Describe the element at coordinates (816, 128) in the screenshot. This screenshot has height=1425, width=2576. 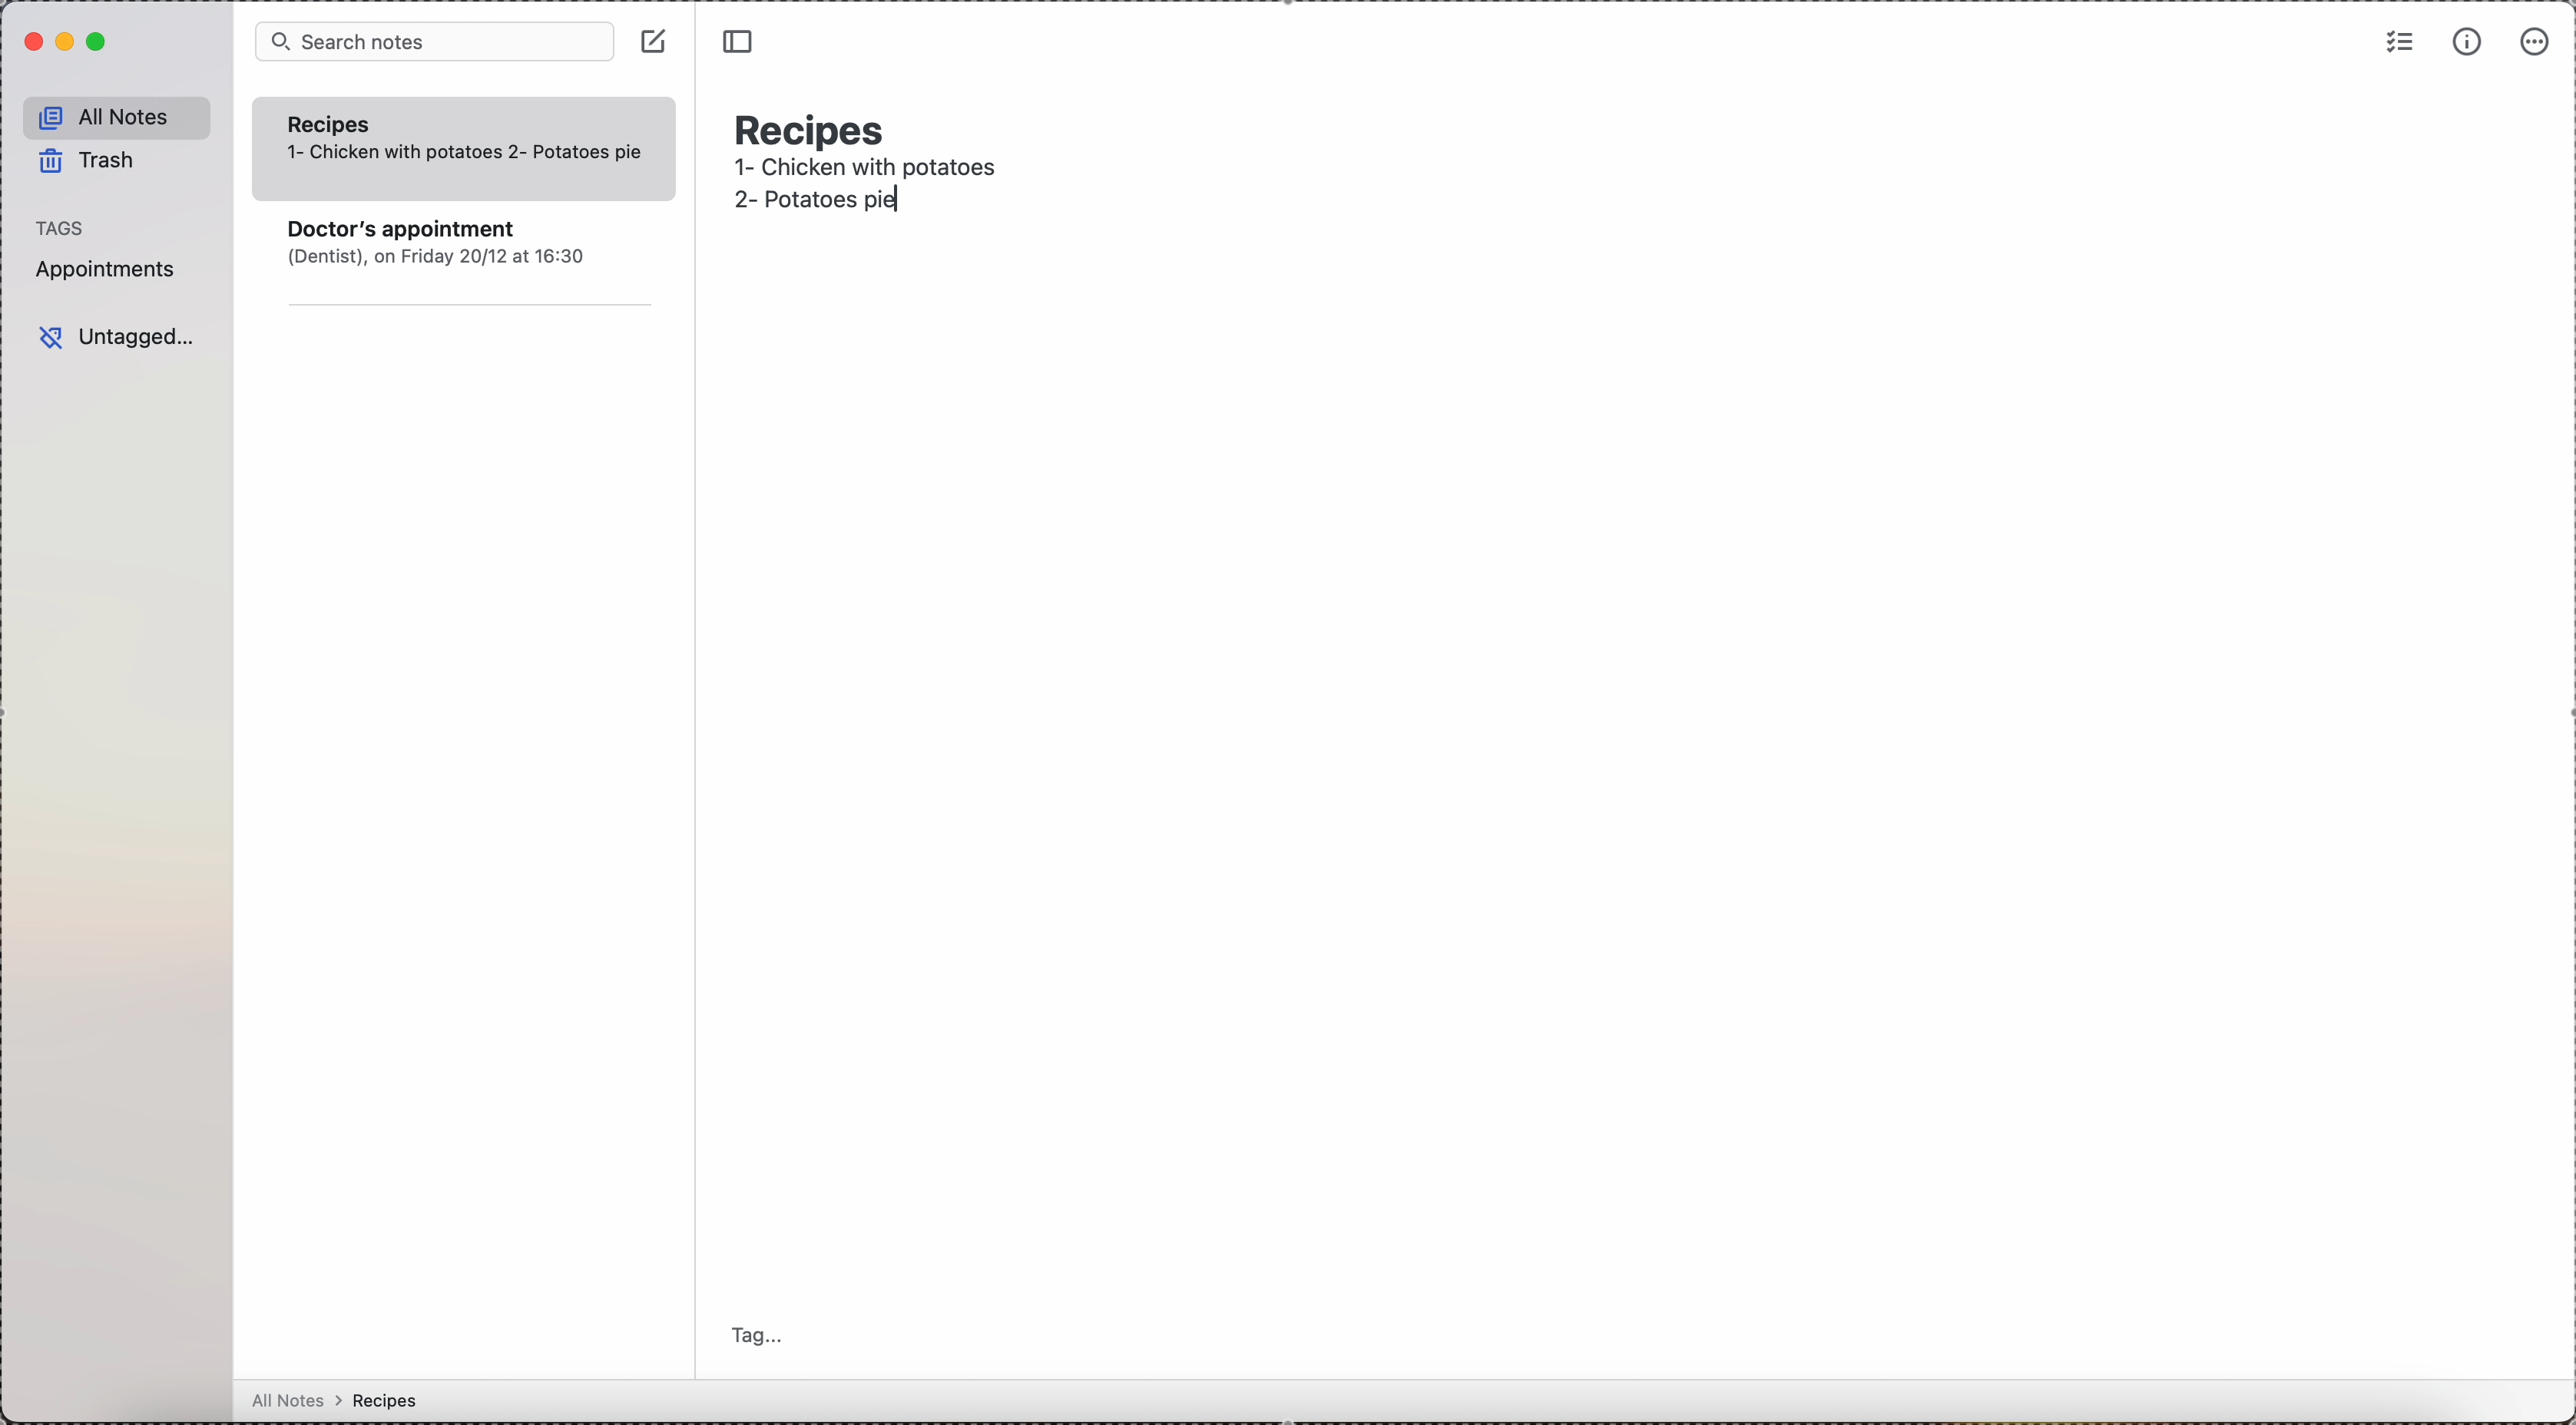
I see `recipes` at that location.